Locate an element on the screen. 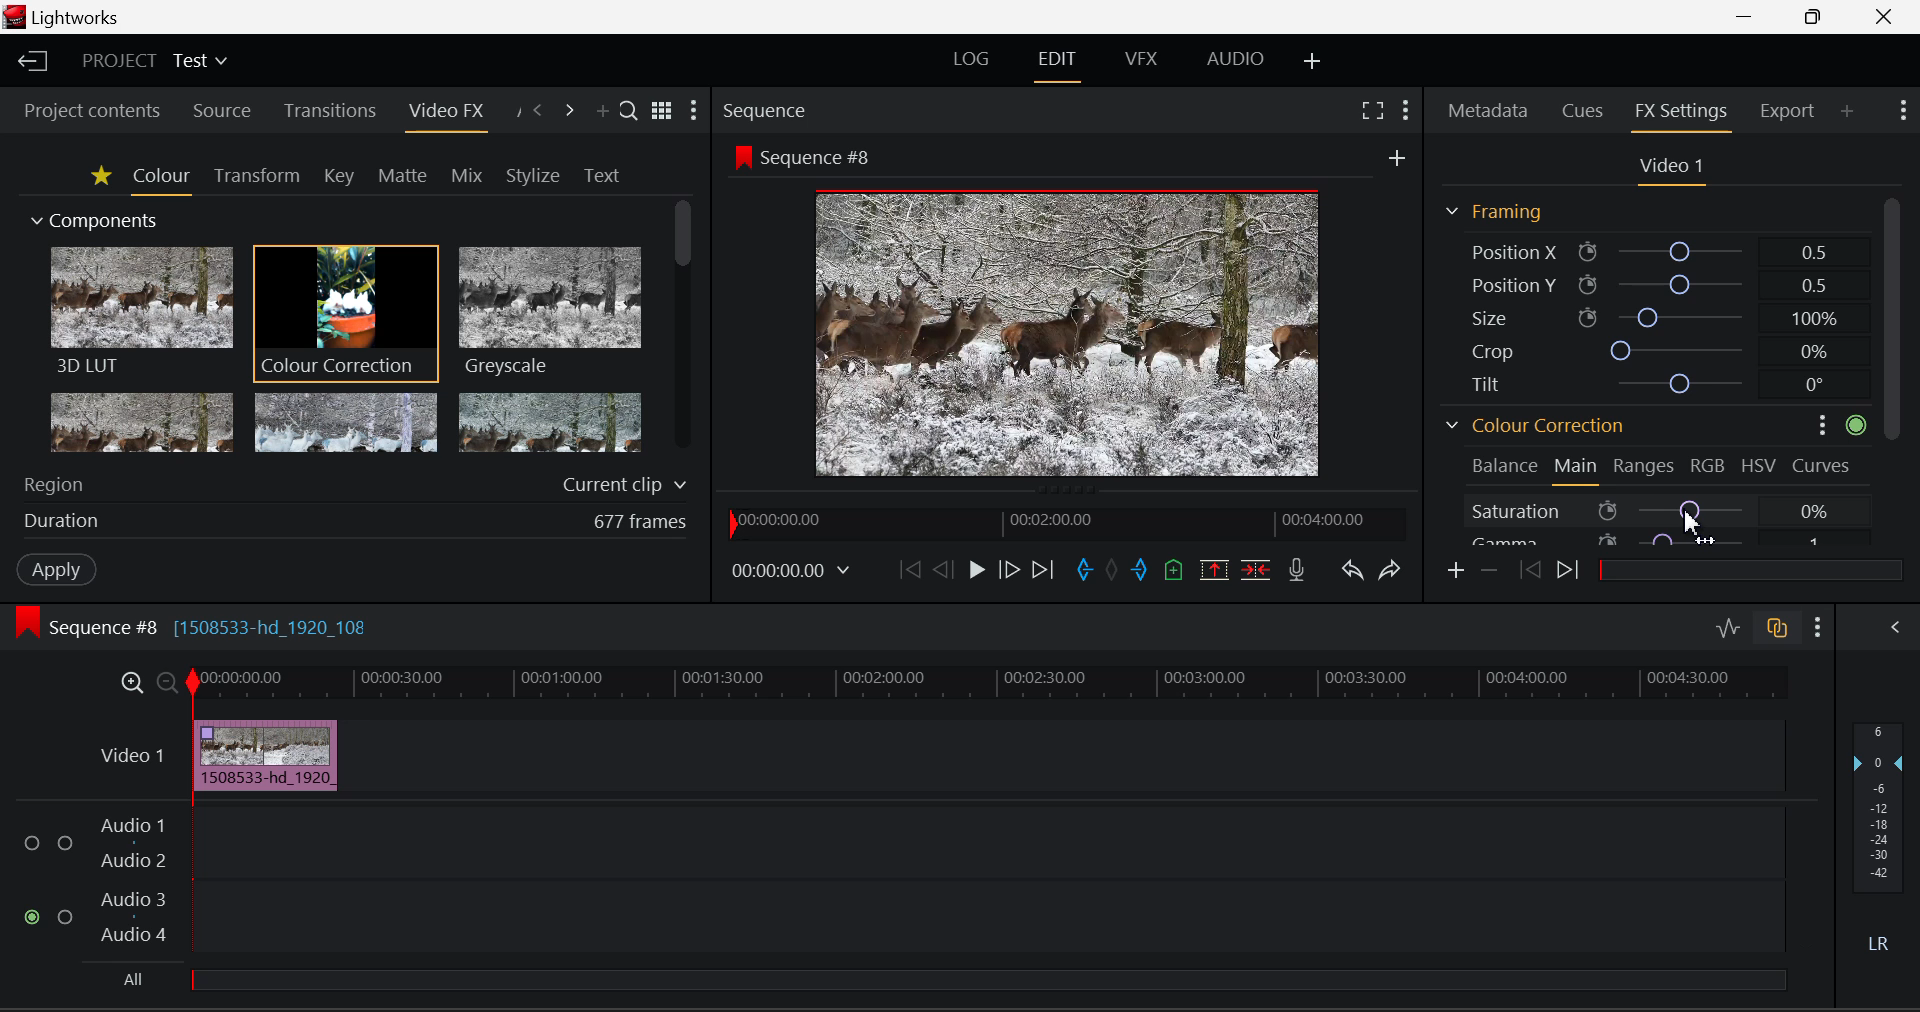 The height and width of the screenshot is (1012, 1920). Audio Input Field is located at coordinates (985, 919).